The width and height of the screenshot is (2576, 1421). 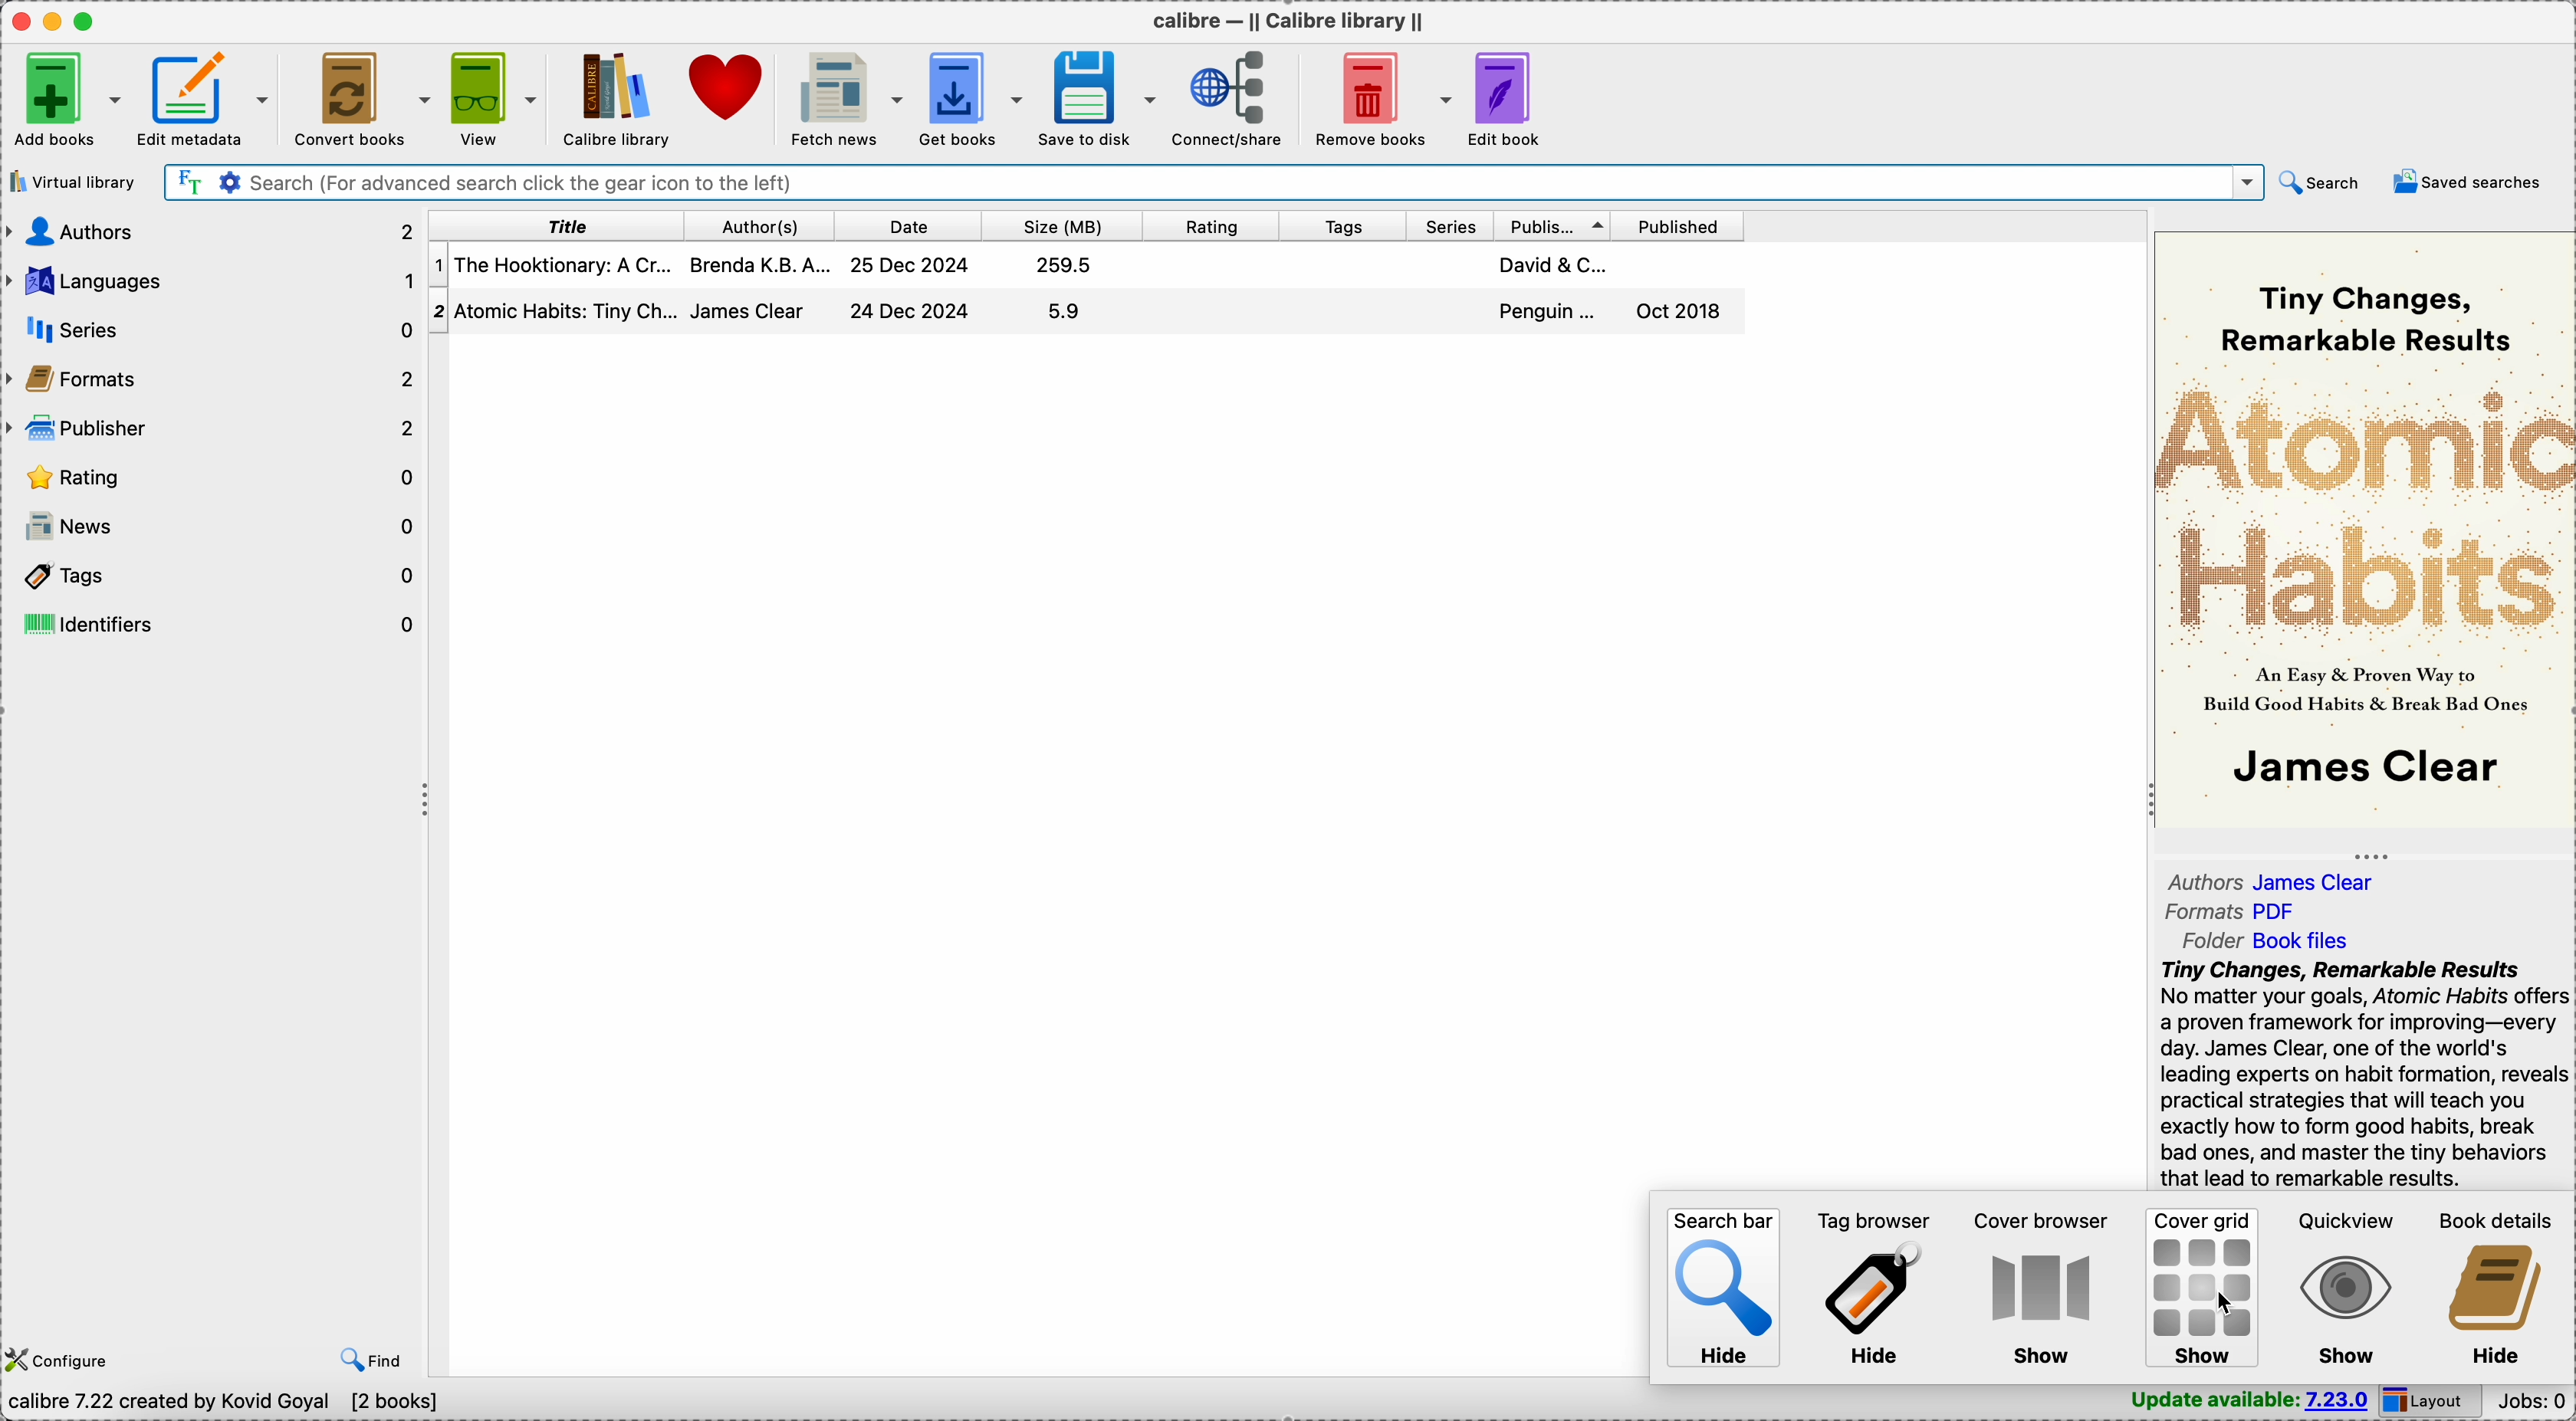 I want to click on get books, so click(x=973, y=100).